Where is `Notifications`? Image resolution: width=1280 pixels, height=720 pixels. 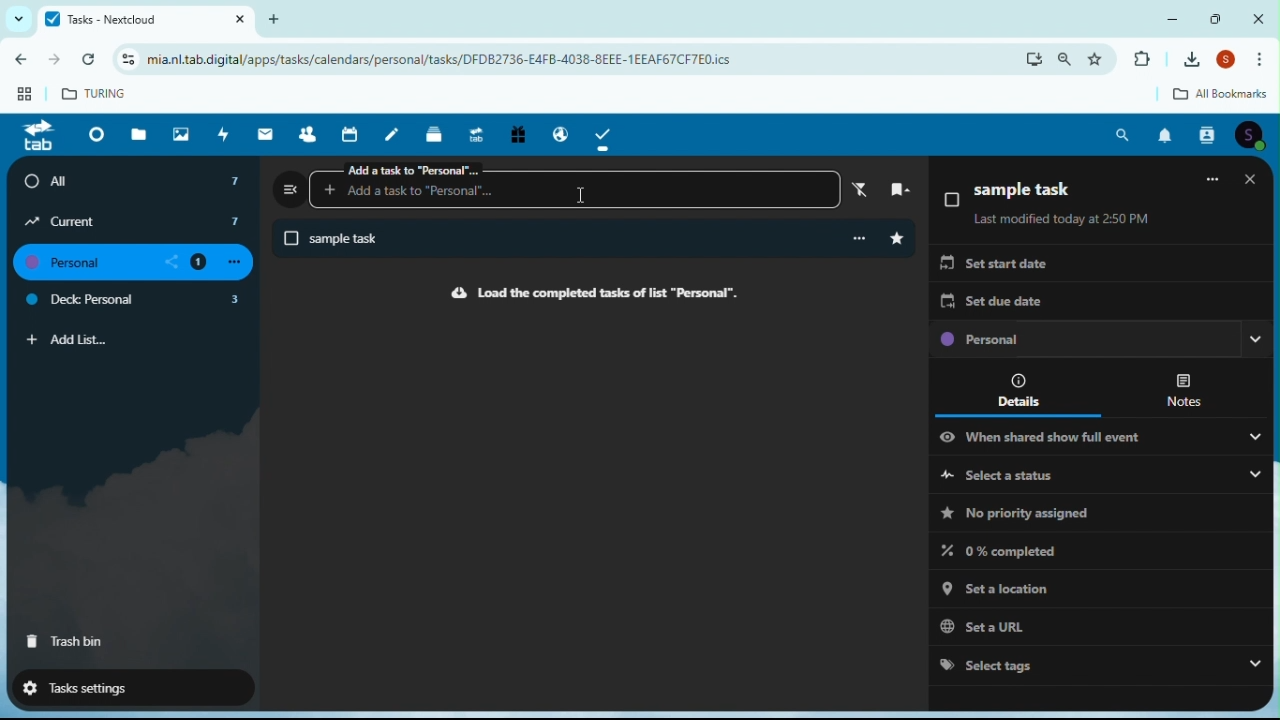 Notifications is located at coordinates (1165, 136).